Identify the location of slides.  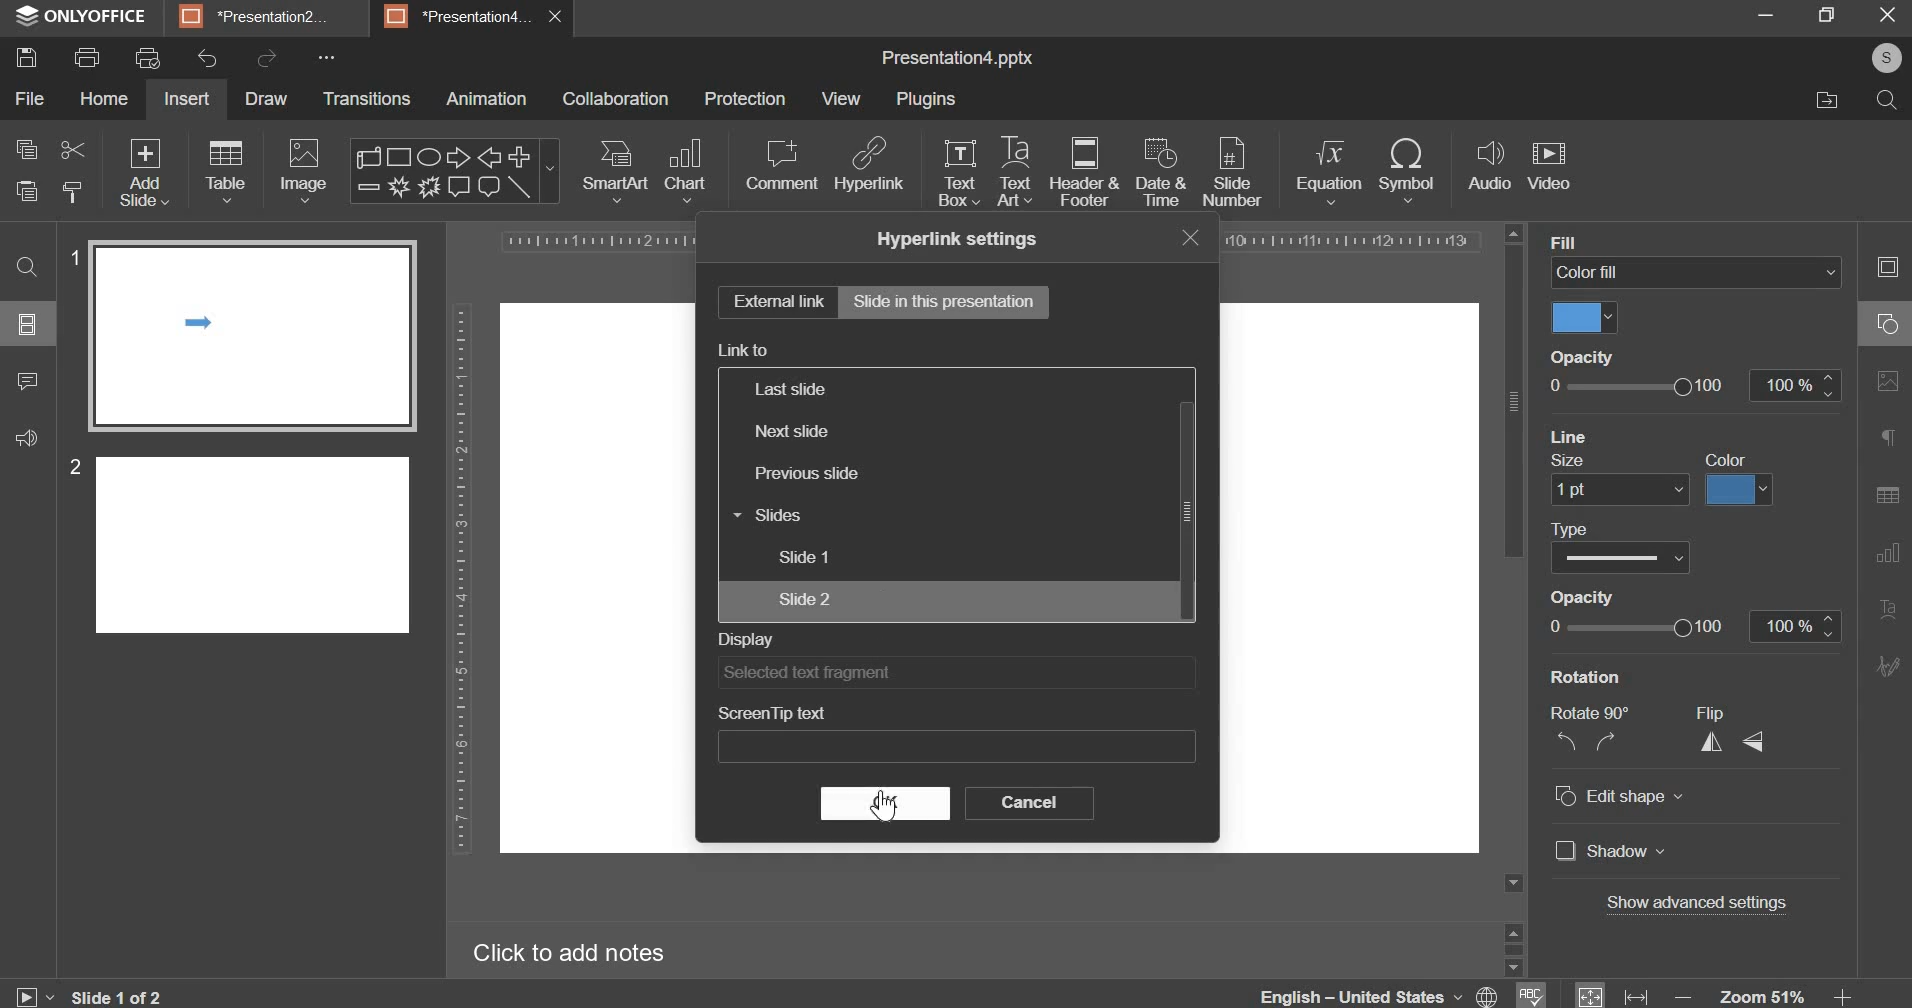
(766, 514).